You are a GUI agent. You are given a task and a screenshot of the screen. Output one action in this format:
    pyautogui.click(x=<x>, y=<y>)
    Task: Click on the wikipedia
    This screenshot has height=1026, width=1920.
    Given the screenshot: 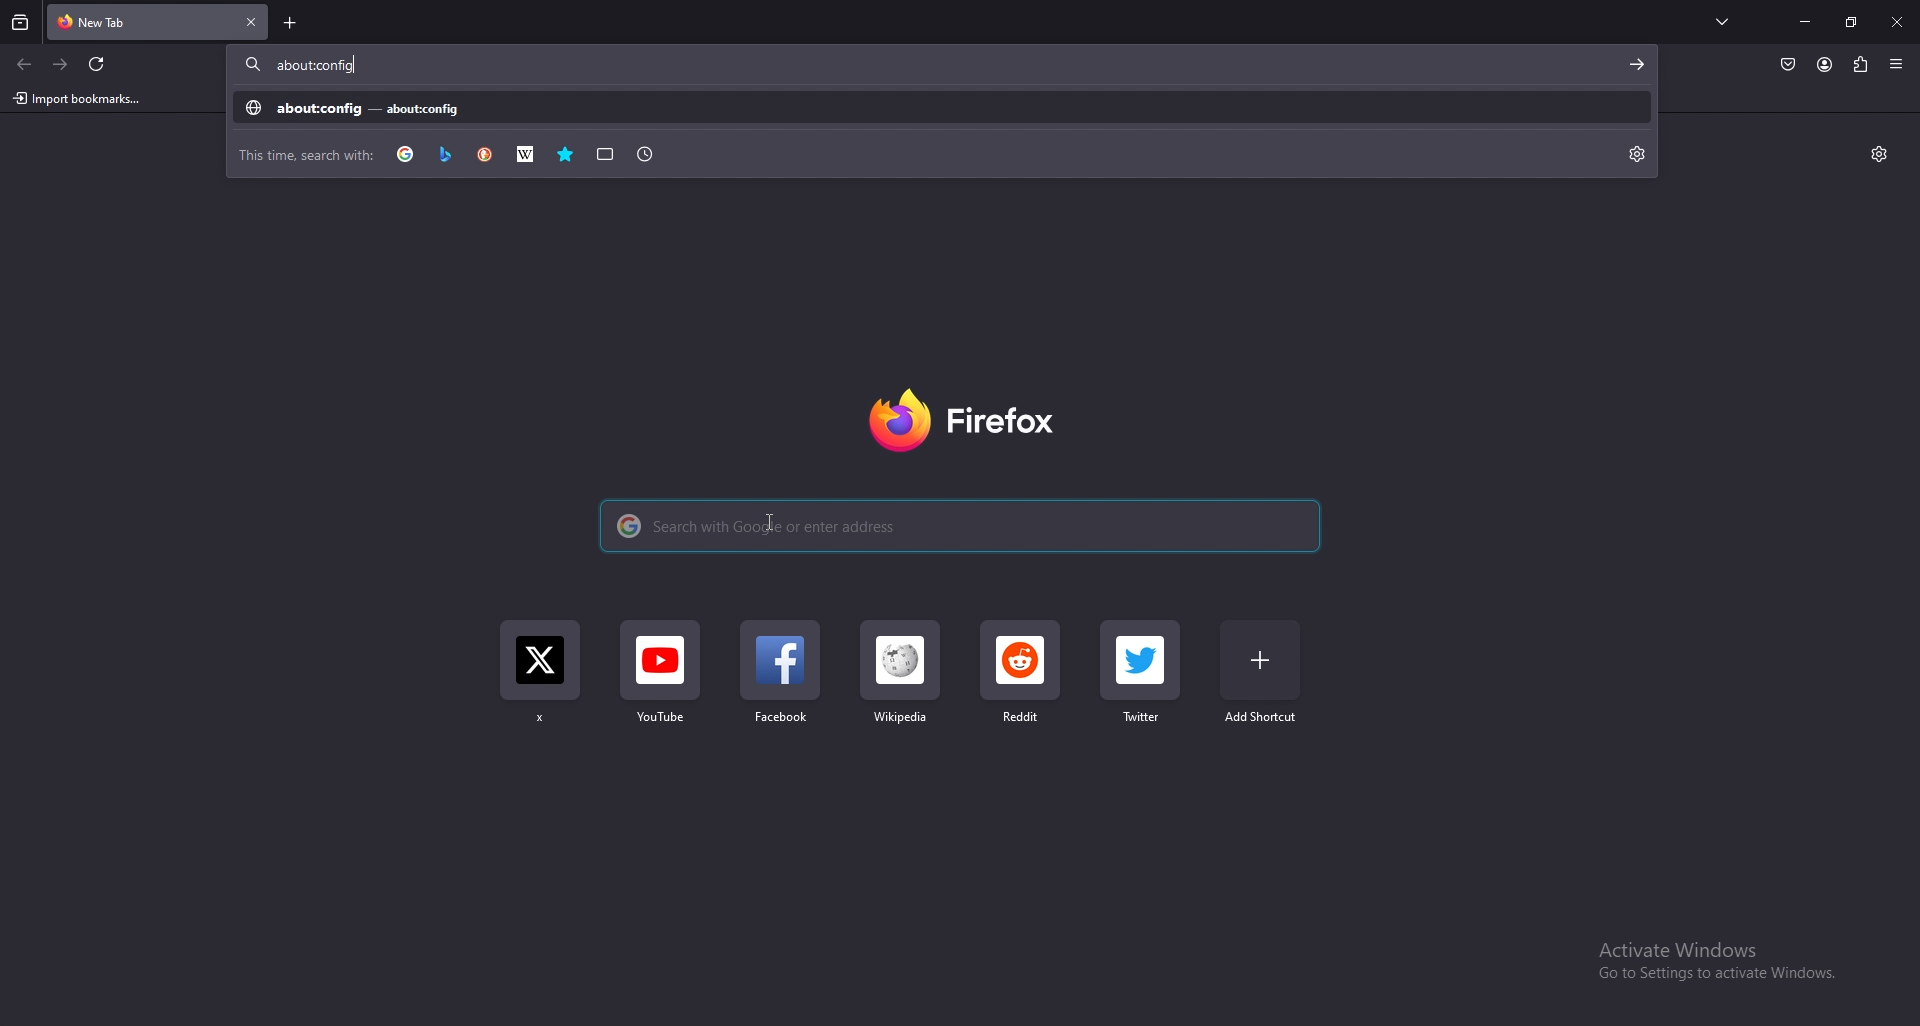 What is the action you would take?
    pyautogui.click(x=526, y=154)
    